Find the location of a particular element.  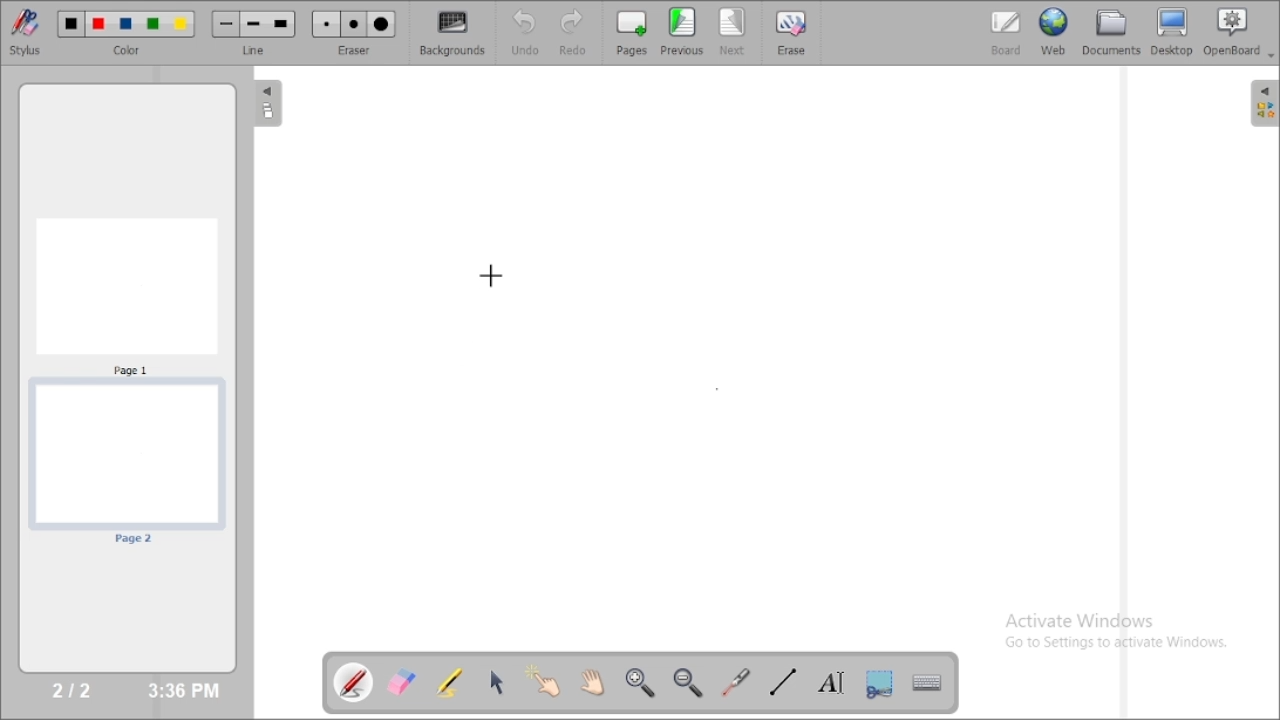

Activate Windows
Go to Settings to activate Windows. is located at coordinates (1122, 634).